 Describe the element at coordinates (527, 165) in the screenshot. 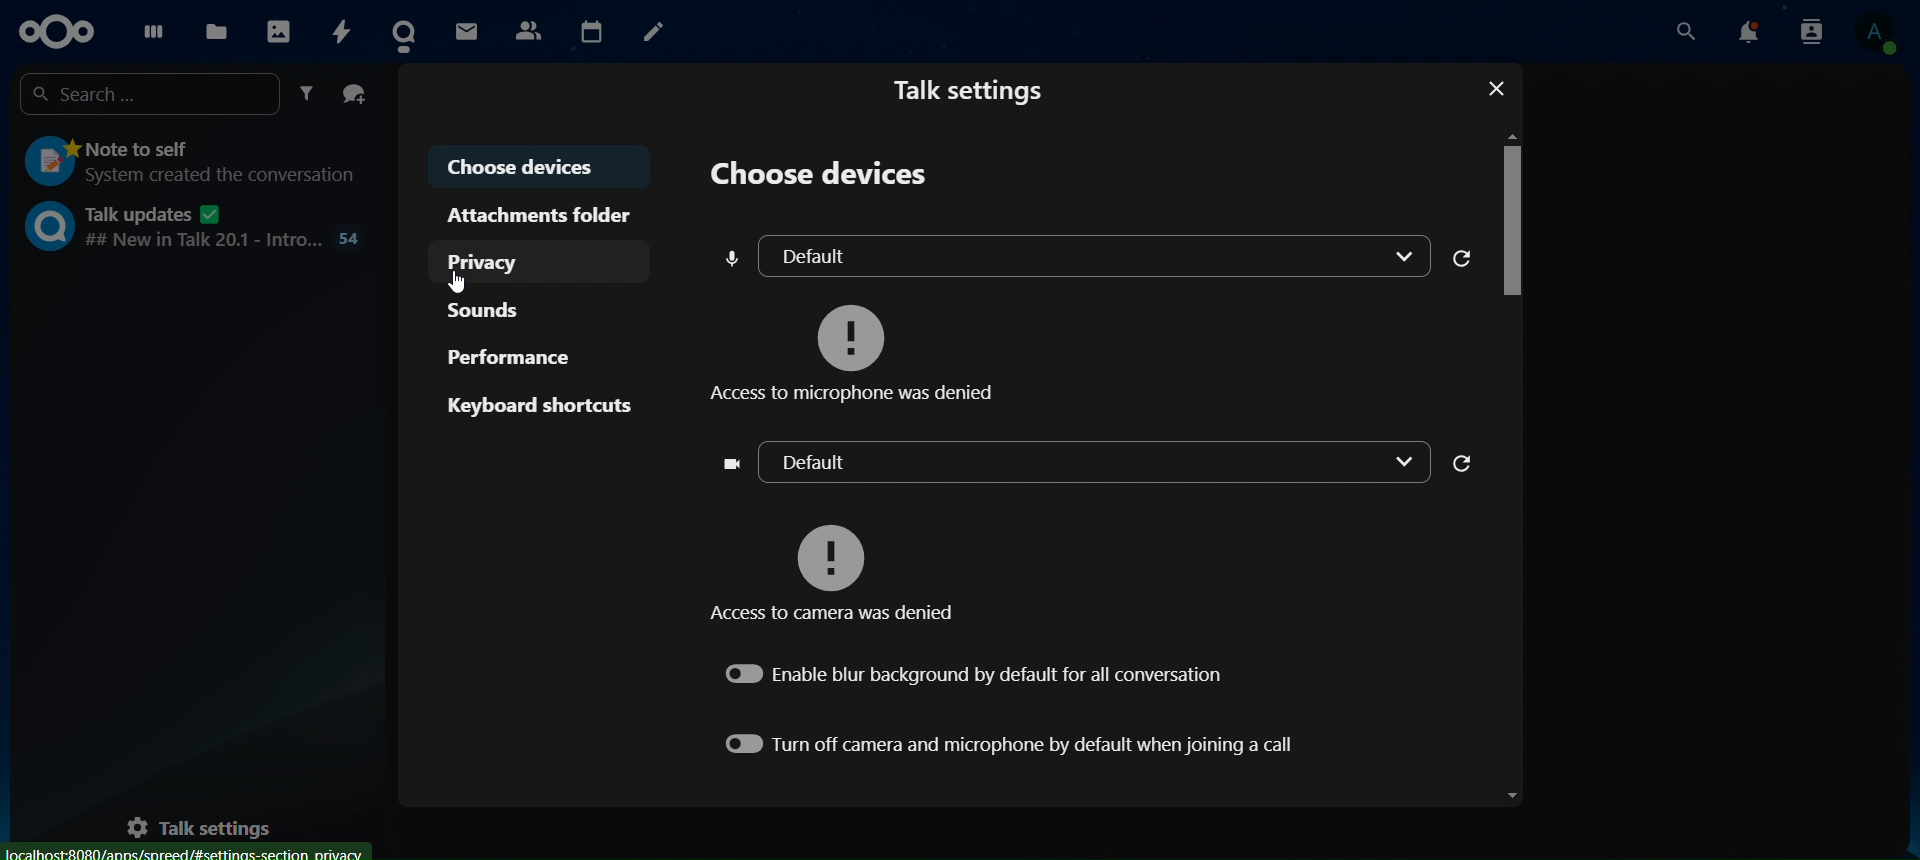

I see `choose devices` at that location.